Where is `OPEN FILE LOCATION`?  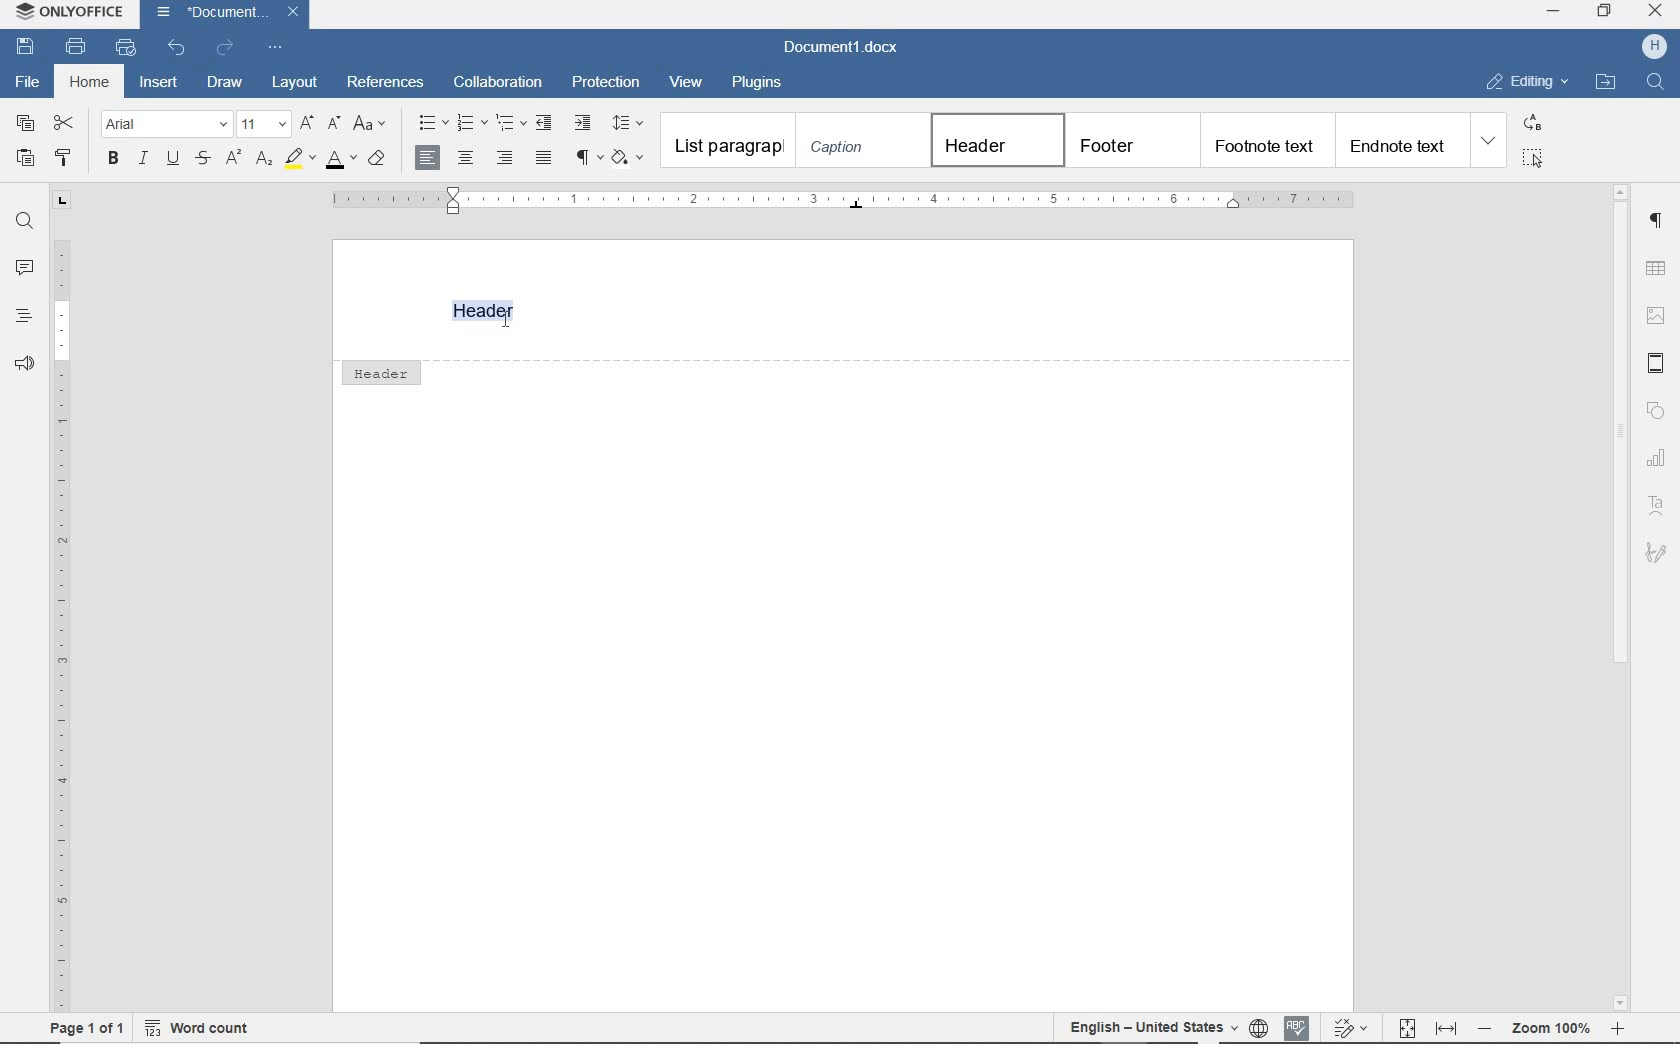
OPEN FILE LOCATION is located at coordinates (1605, 82).